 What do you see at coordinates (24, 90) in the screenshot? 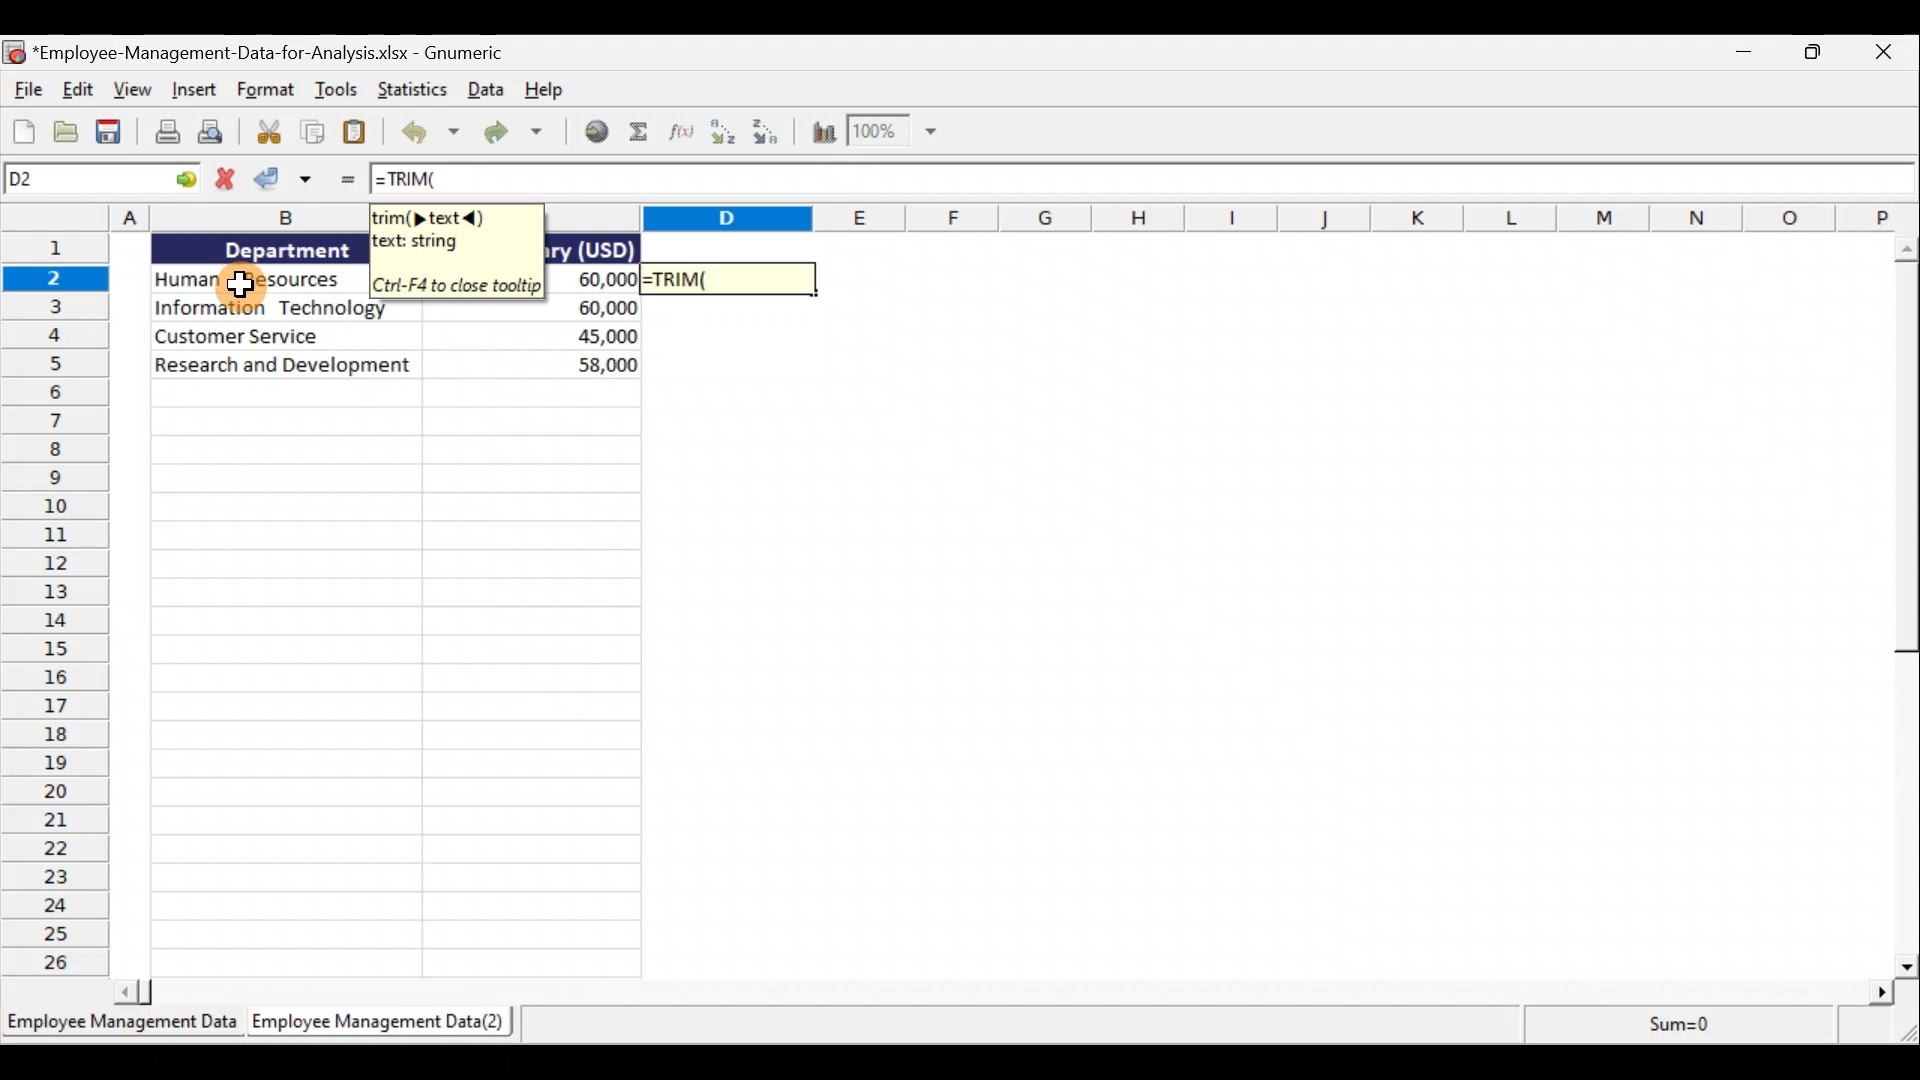
I see `File` at bounding box center [24, 90].